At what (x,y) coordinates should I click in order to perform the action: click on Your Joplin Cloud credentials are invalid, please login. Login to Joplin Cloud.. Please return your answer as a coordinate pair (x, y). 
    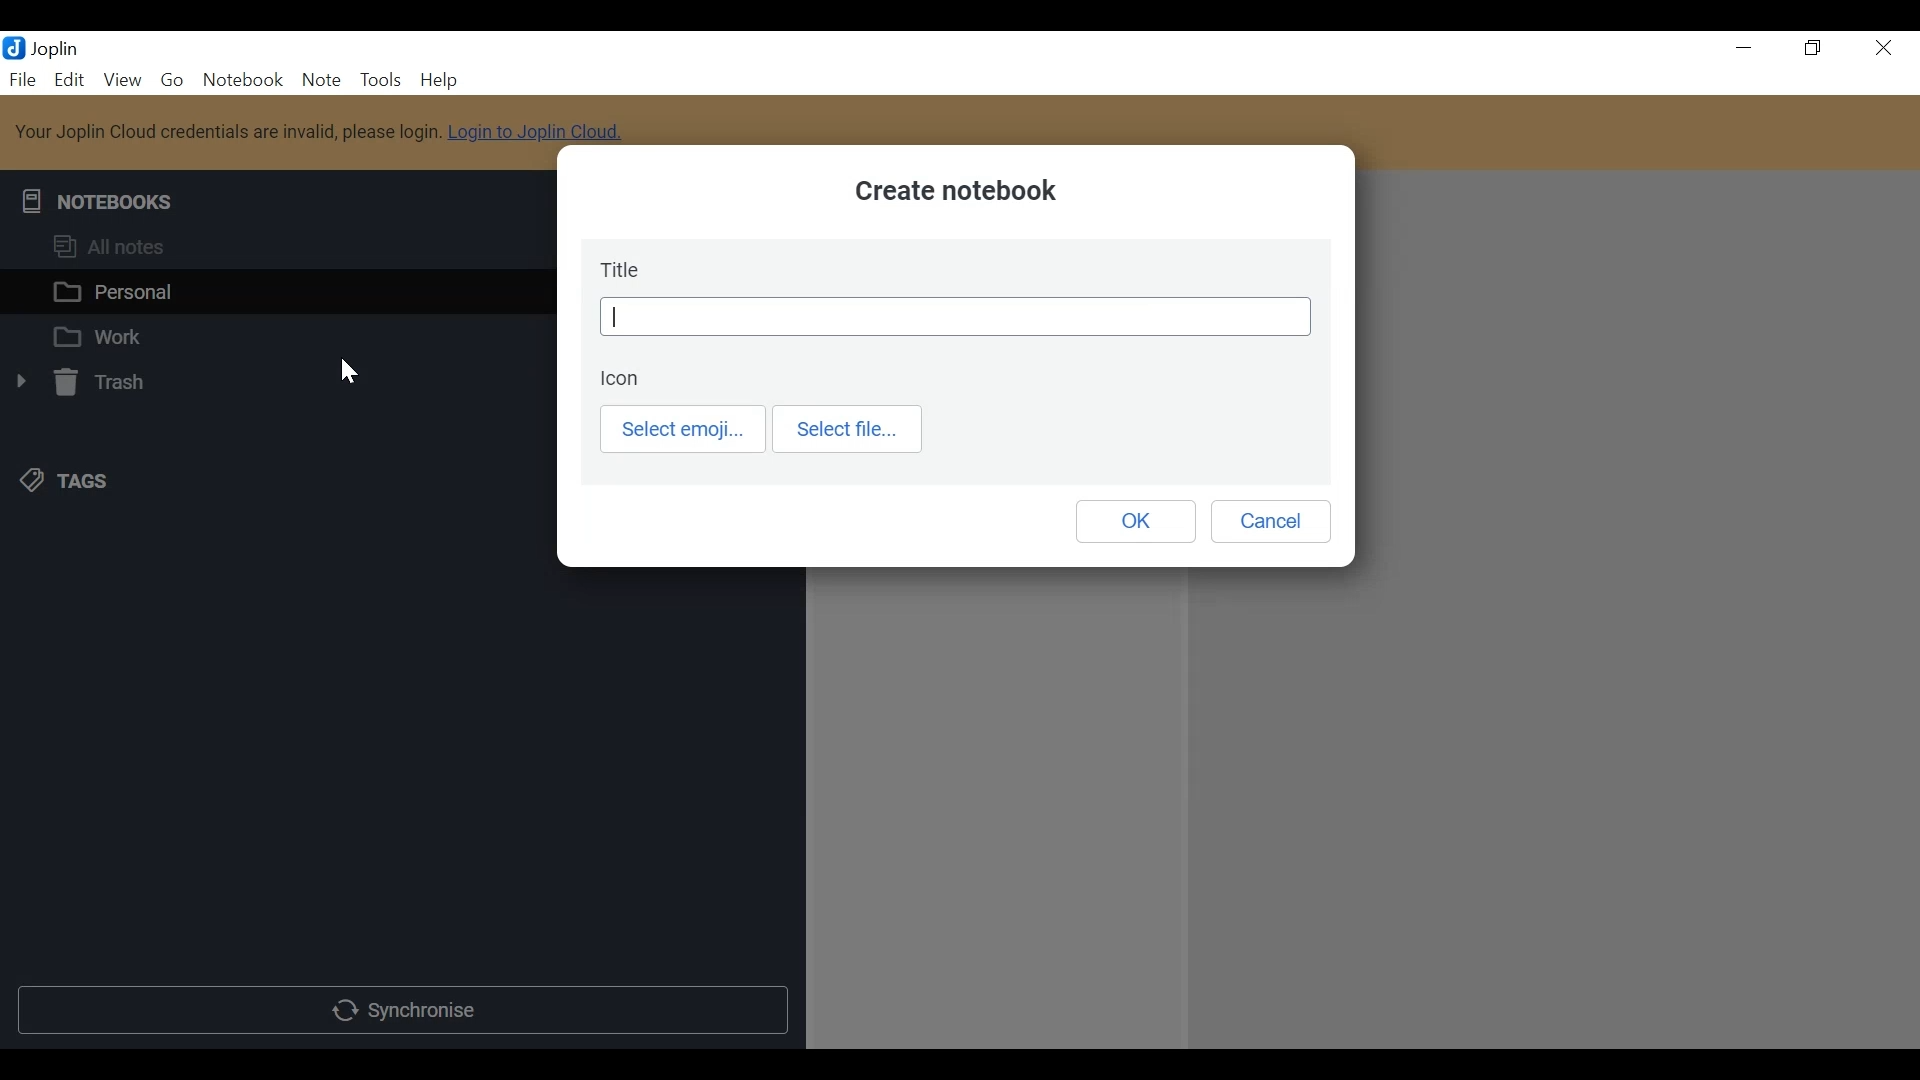
    Looking at the image, I should click on (333, 131).